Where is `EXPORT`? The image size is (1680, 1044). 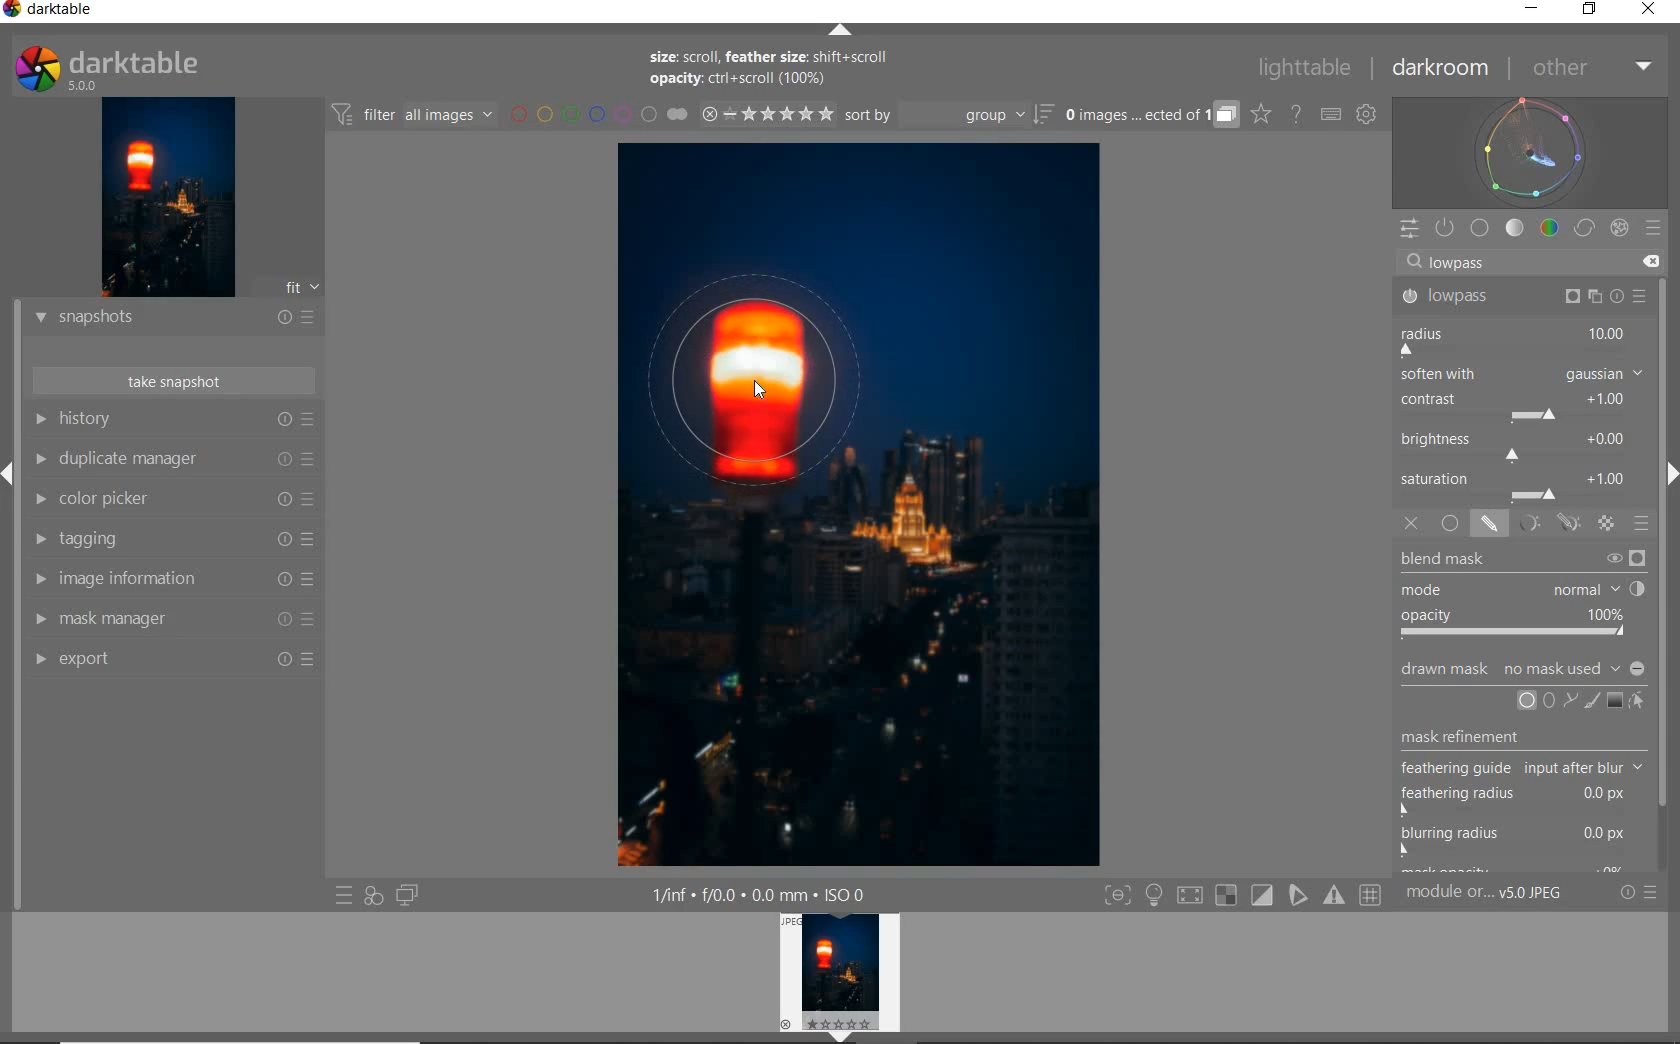 EXPORT is located at coordinates (175, 659).